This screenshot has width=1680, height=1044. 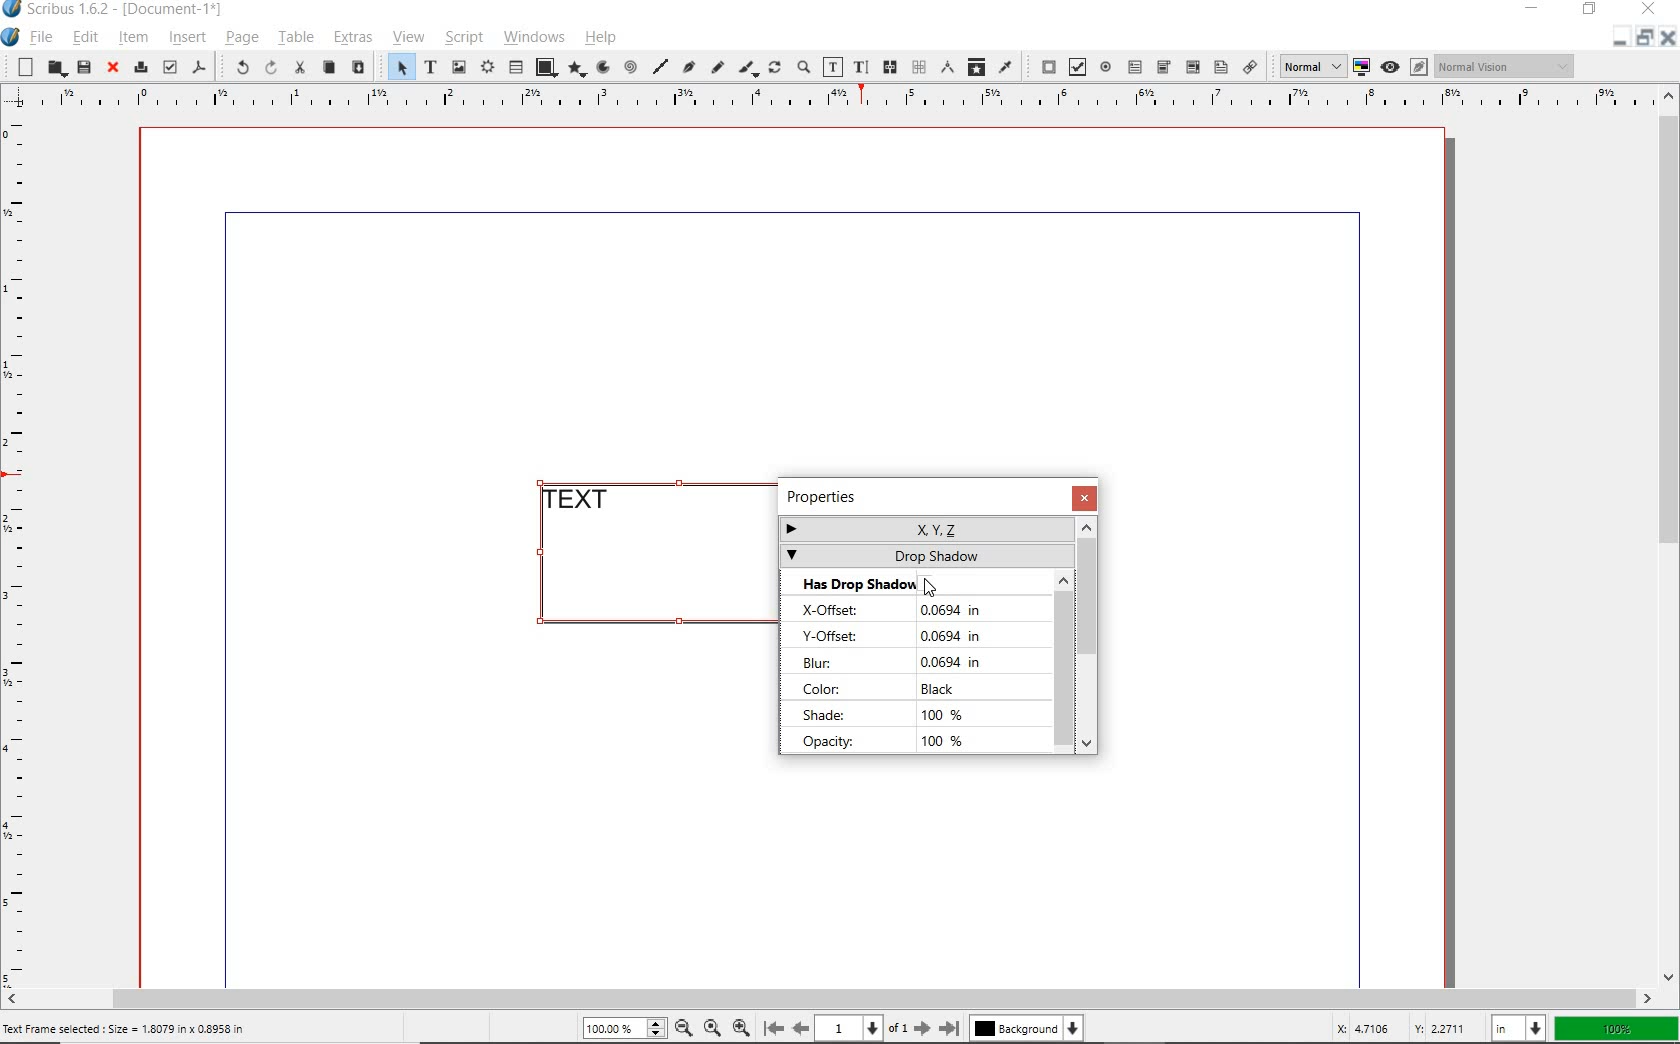 What do you see at coordinates (515, 68) in the screenshot?
I see `table` at bounding box center [515, 68].